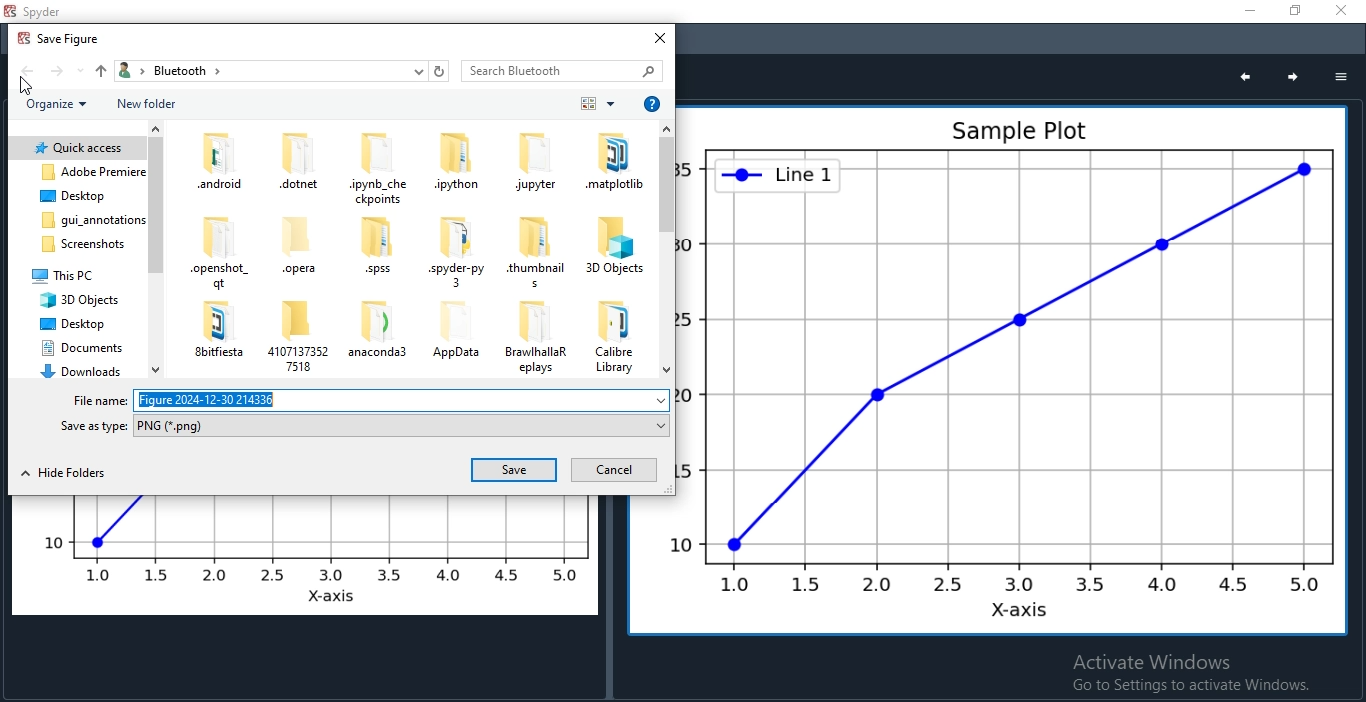 This screenshot has height=702, width=1366. I want to click on spyder, so click(57, 10).